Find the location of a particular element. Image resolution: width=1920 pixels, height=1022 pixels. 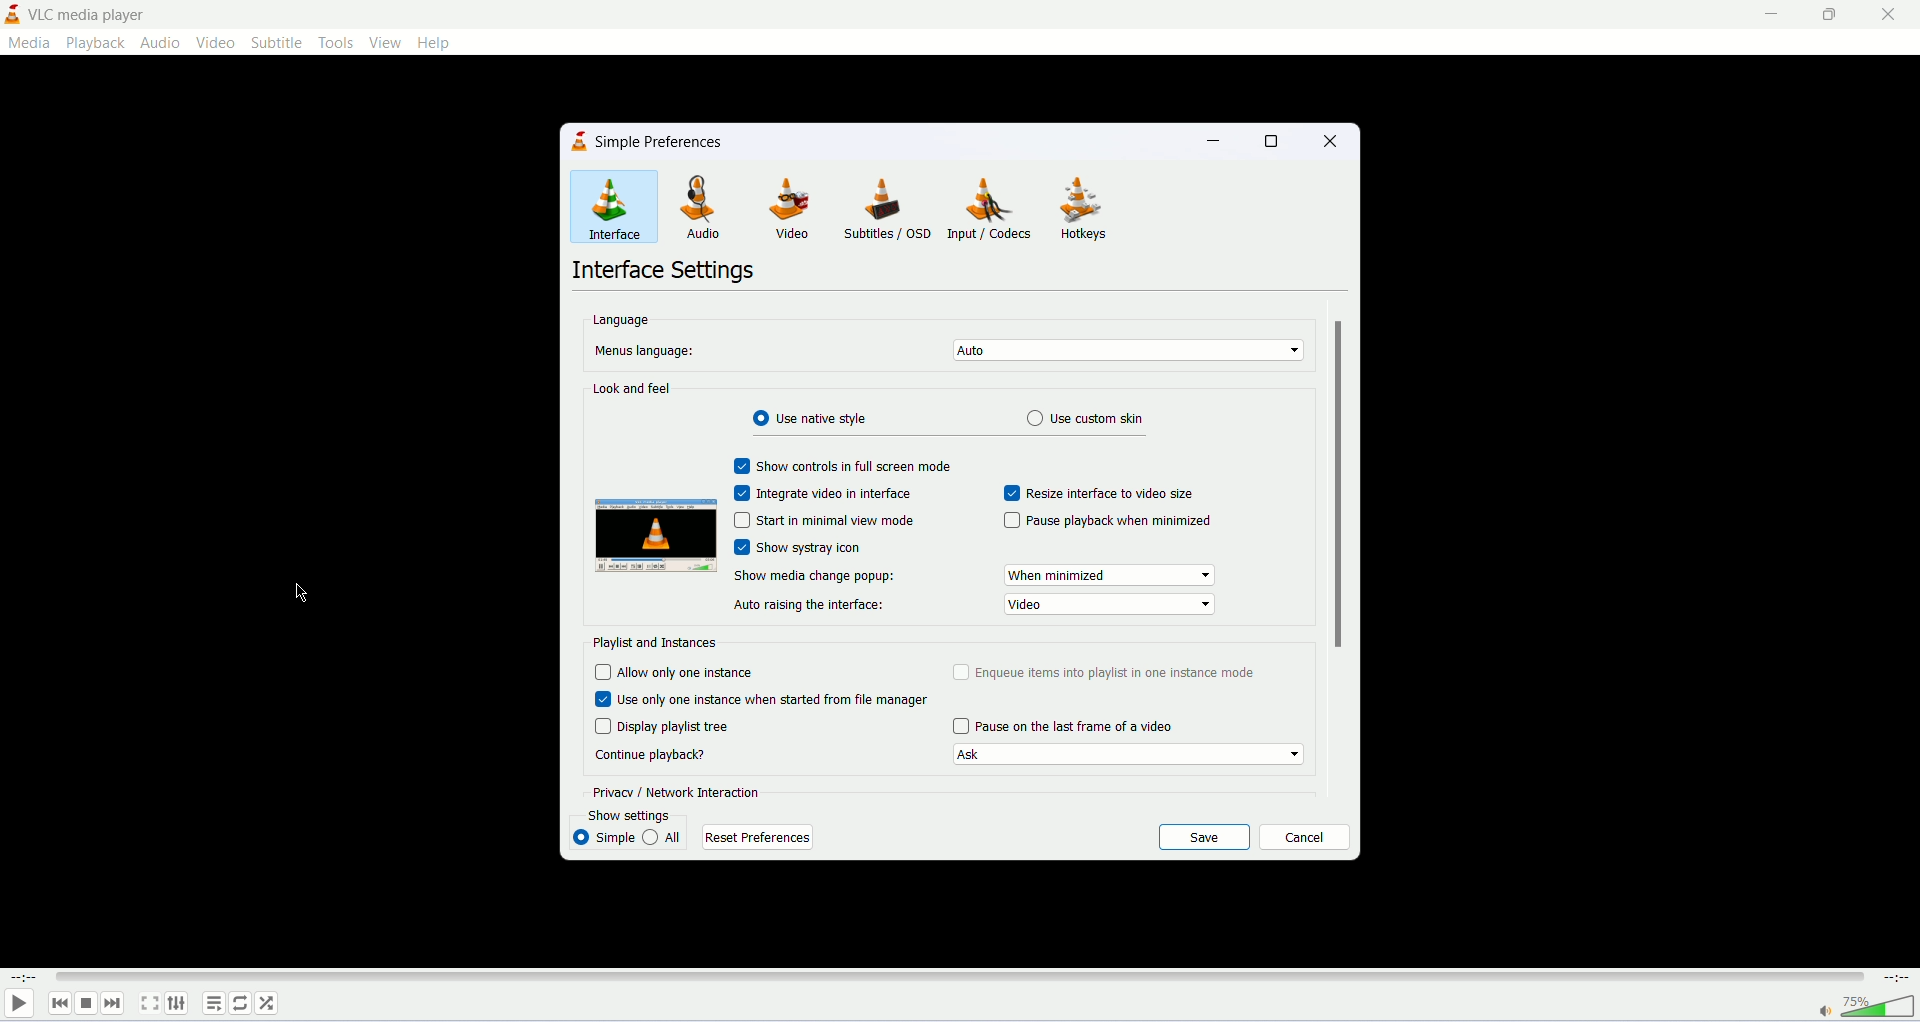

language is located at coordinates (628, 319).